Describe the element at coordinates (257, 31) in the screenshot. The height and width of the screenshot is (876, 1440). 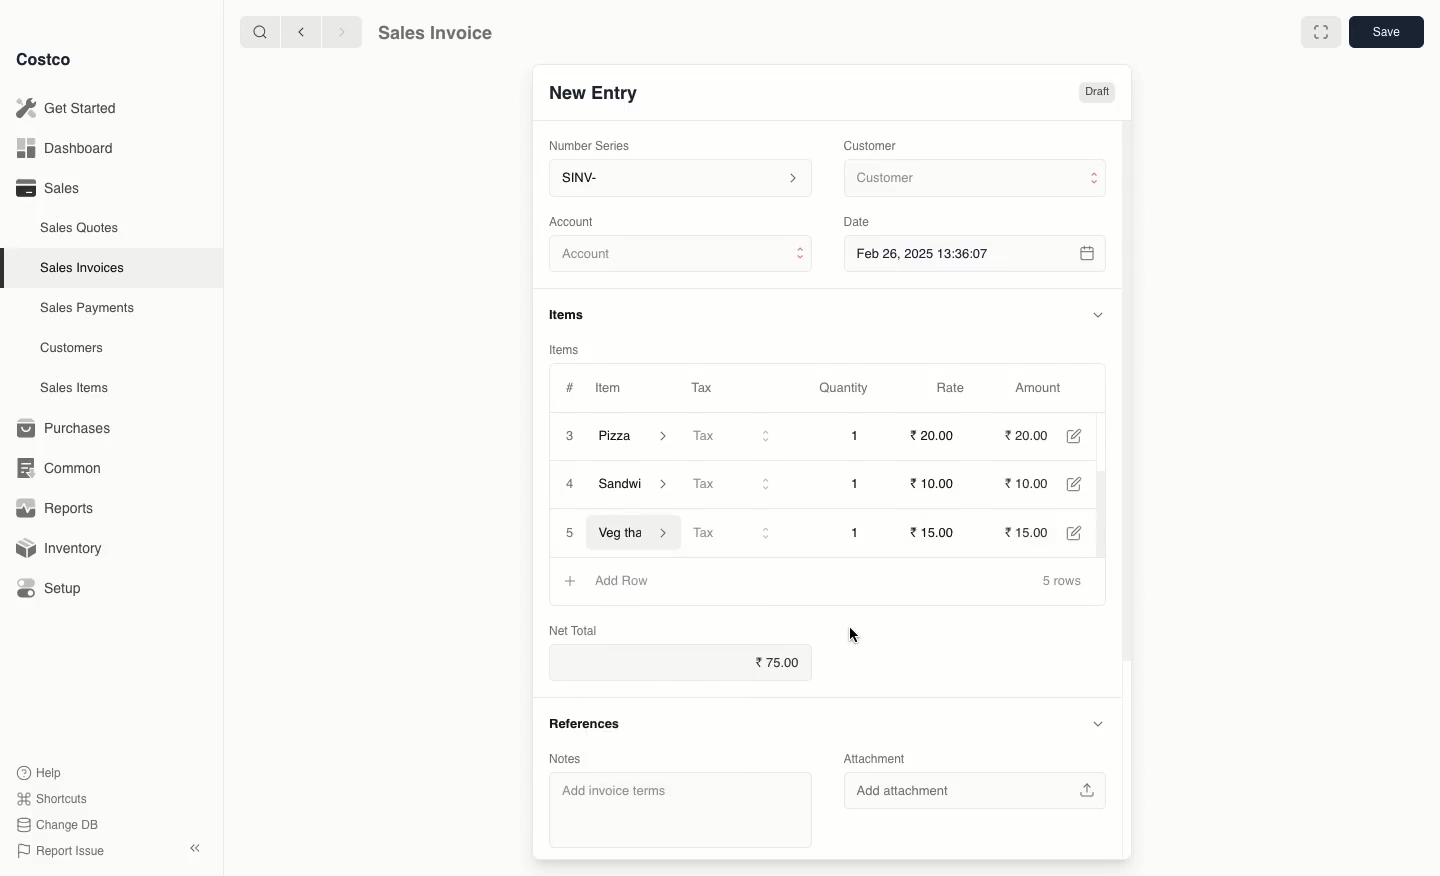
I see `Search` at that location.